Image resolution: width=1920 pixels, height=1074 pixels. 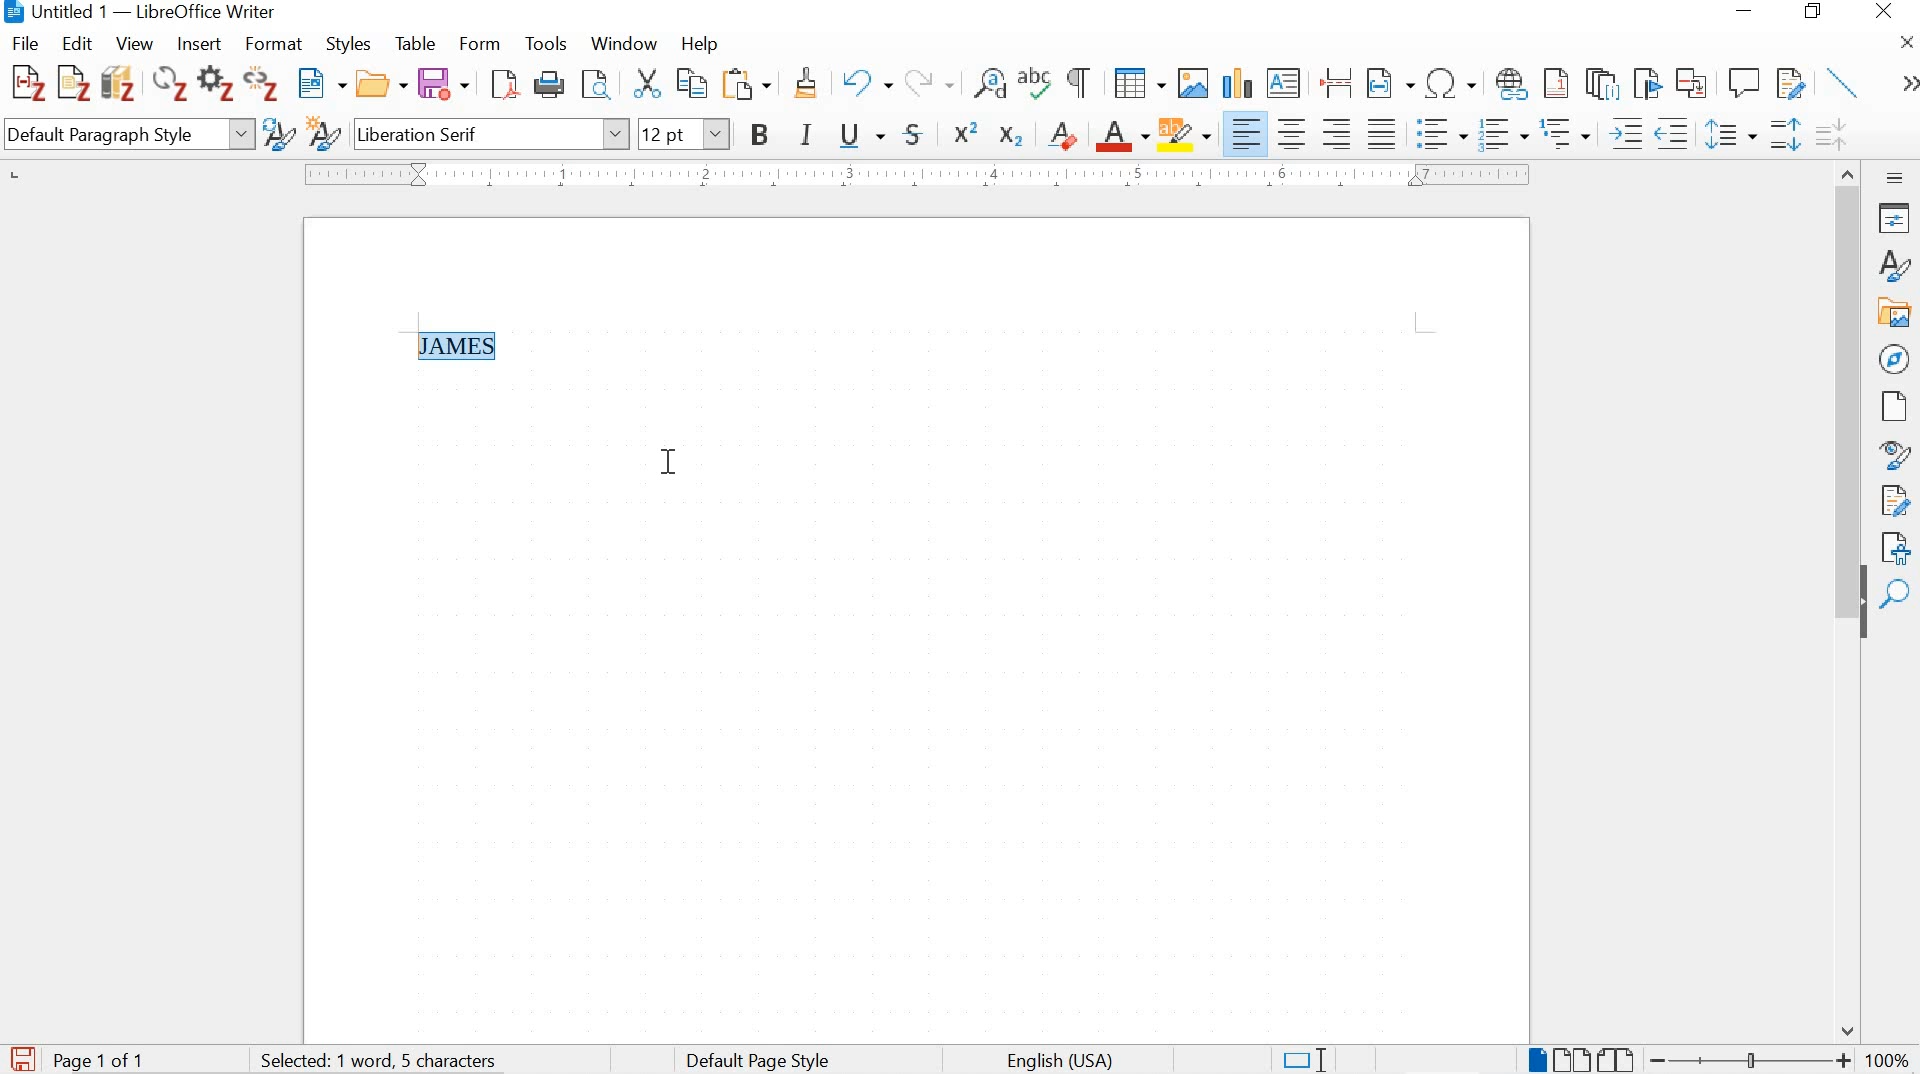 What do you see at coordinates (22, 1056) in the screenshot?
I see `save` at bounding box center [22, 1056].